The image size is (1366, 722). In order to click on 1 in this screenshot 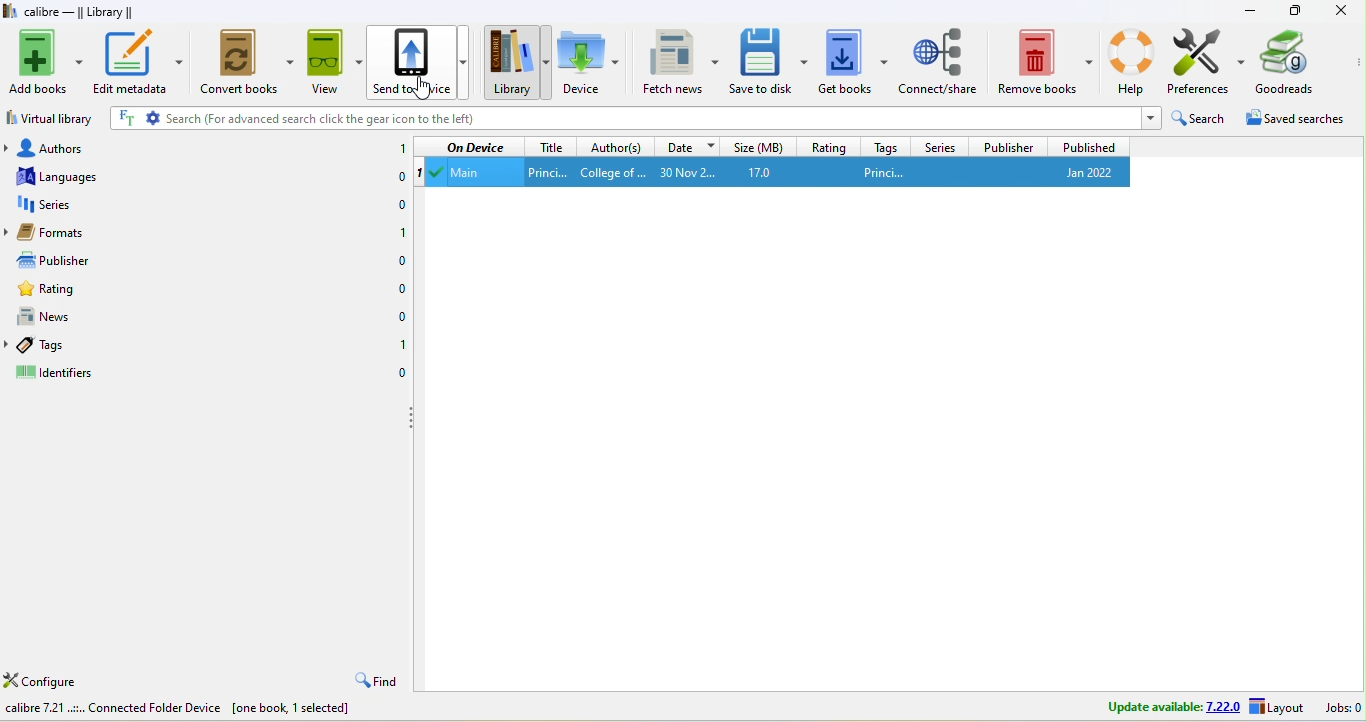, I will do `click(394, 343)`.